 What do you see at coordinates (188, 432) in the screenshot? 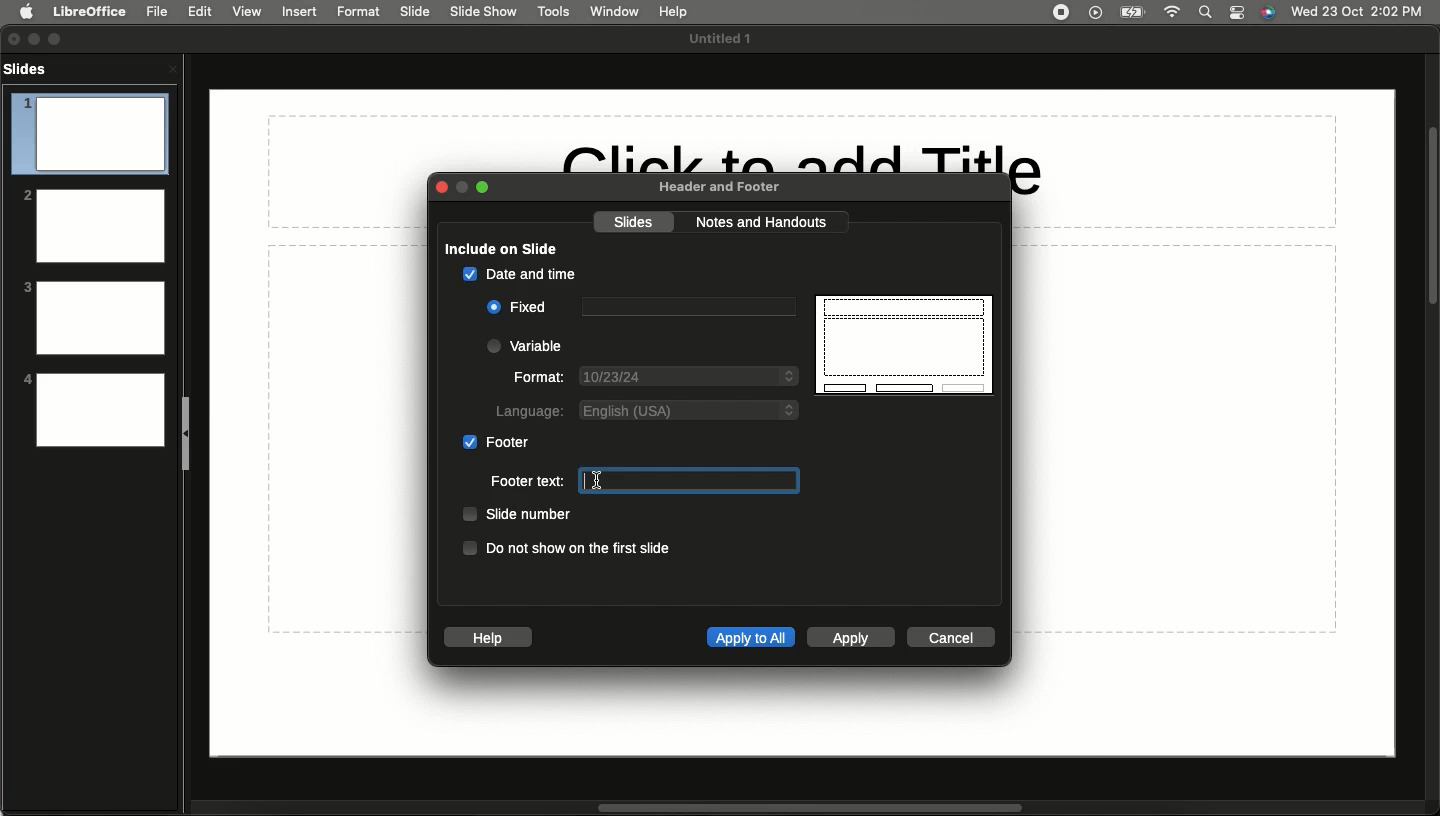
I see `Collapse` at bounding box center [188, 432].